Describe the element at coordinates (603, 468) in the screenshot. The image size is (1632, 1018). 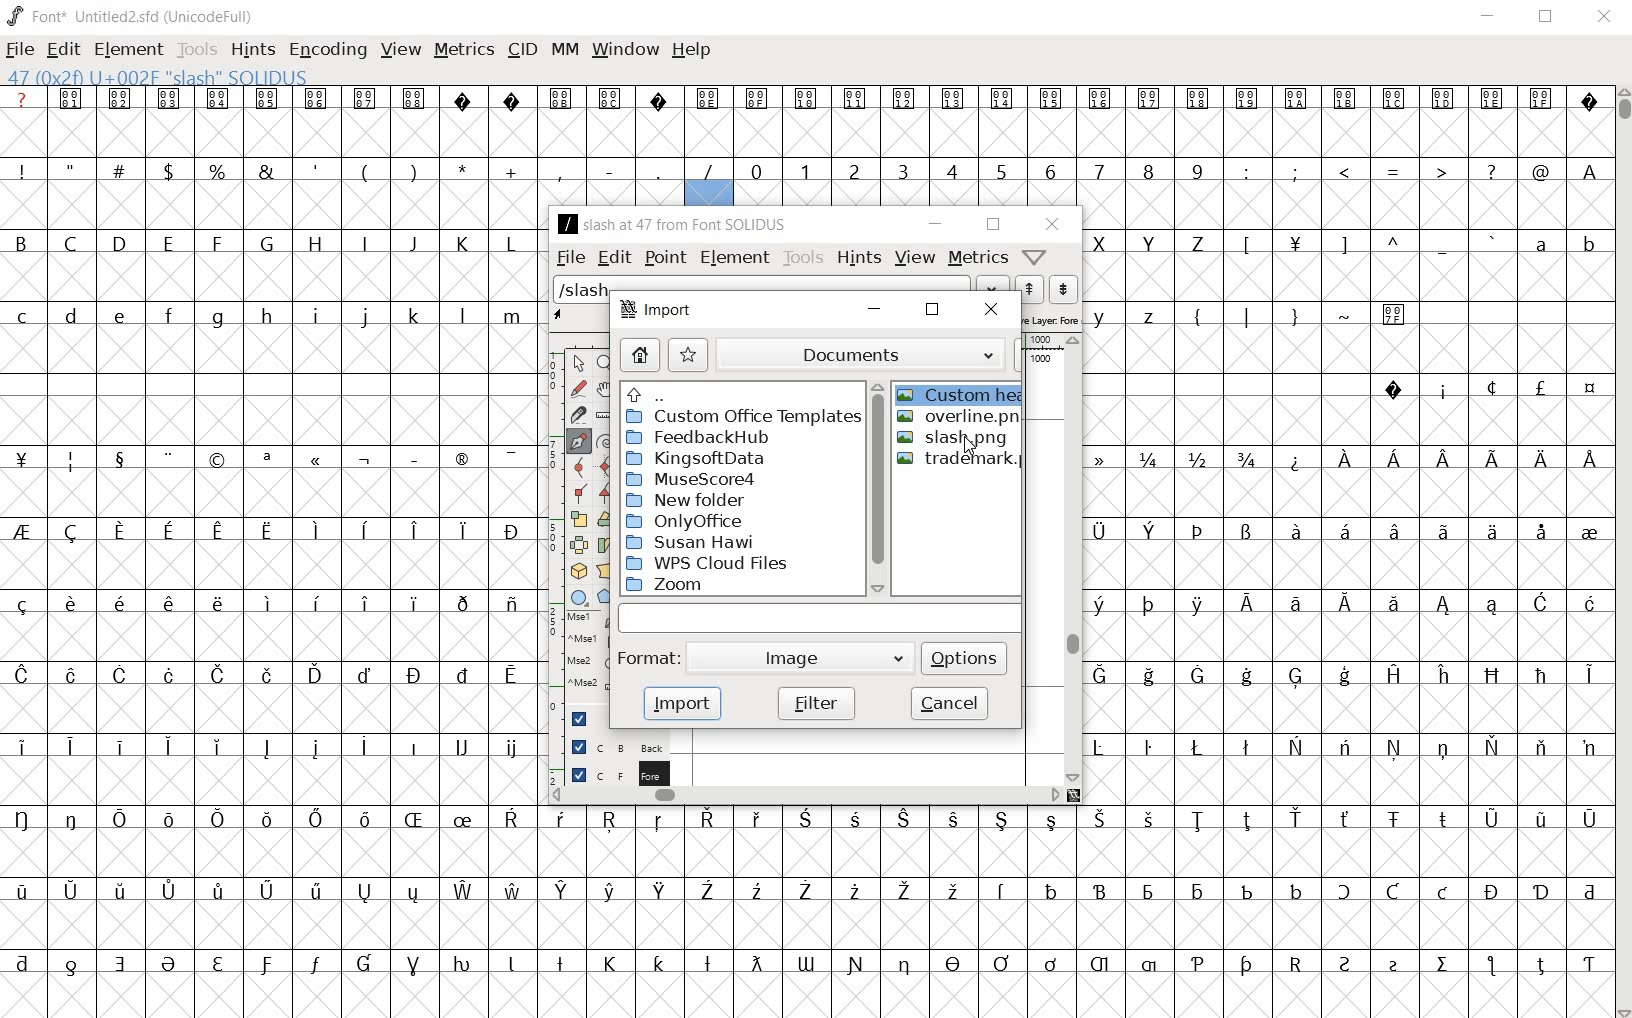
I see `add a curve point always either horizontal or vertical` at that location.